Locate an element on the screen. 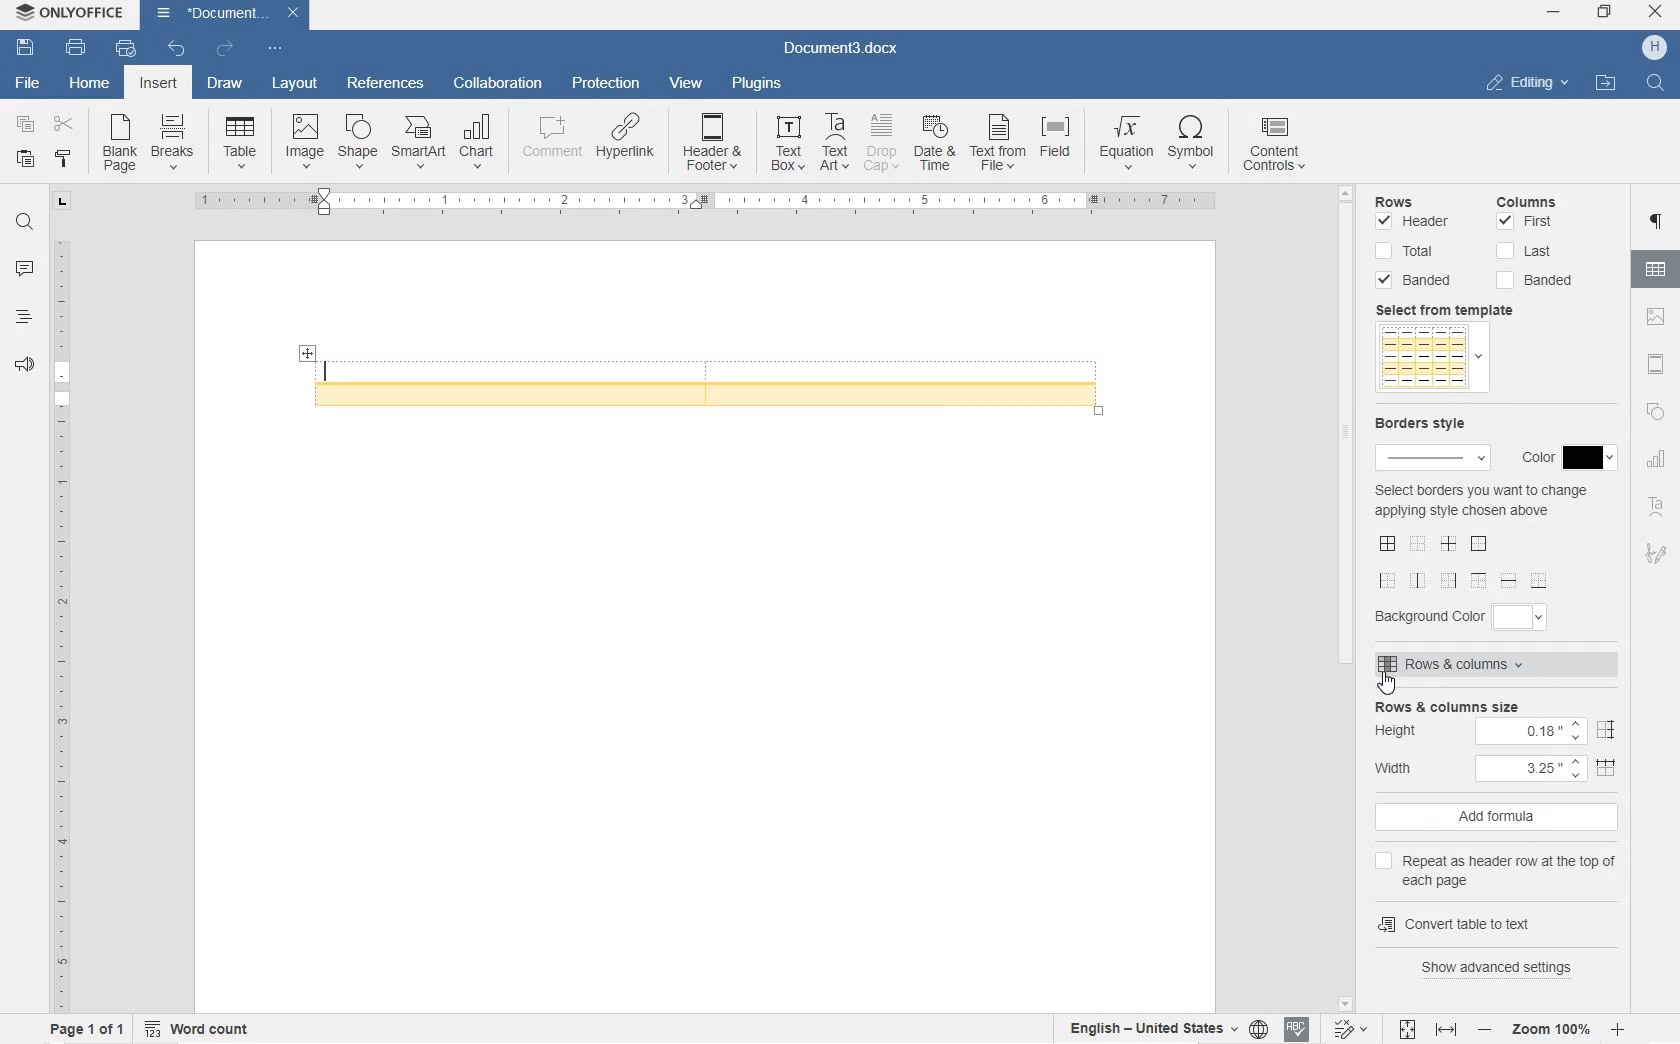 Image resolution: width=1680 pixels, height=1044 pixels. Text from file is located at coordinates (999, 145).